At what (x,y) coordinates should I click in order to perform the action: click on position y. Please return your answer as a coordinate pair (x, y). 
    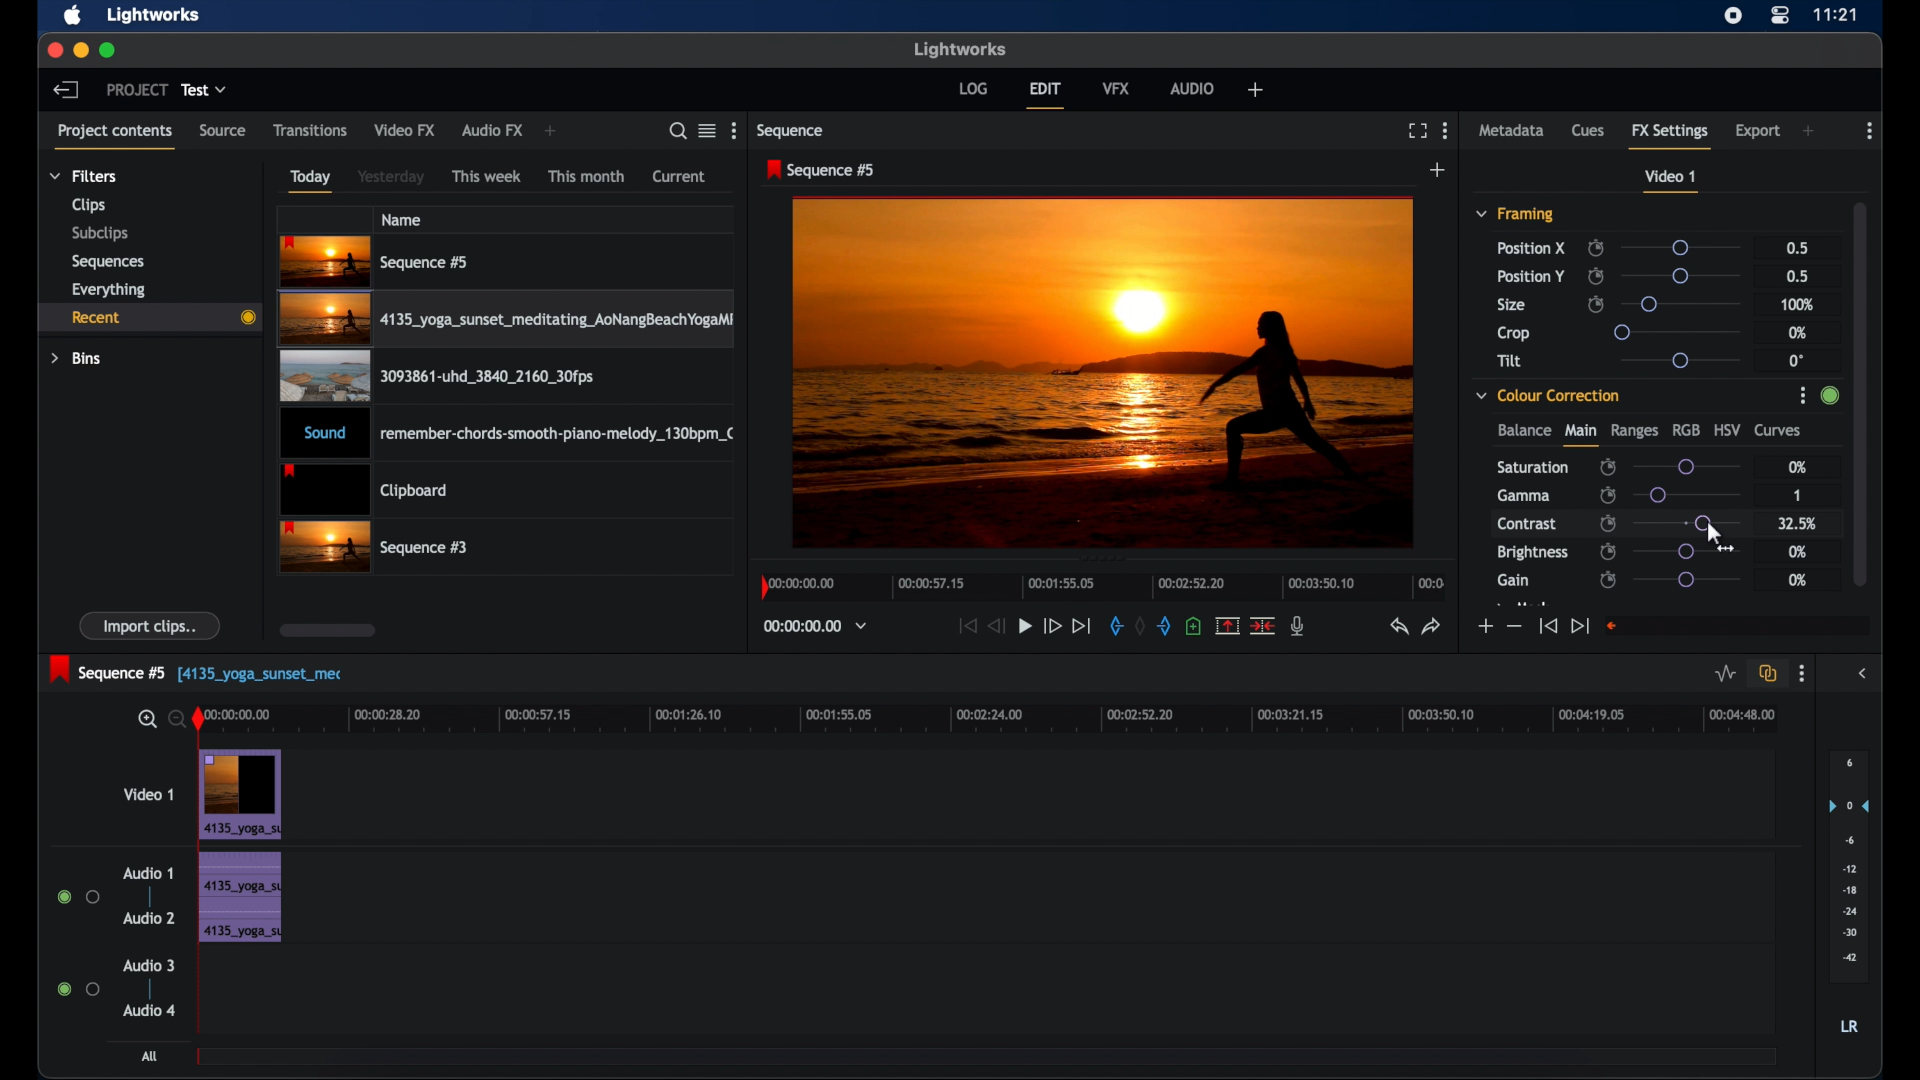
    Looking at the image, I should click on (1530, 276).